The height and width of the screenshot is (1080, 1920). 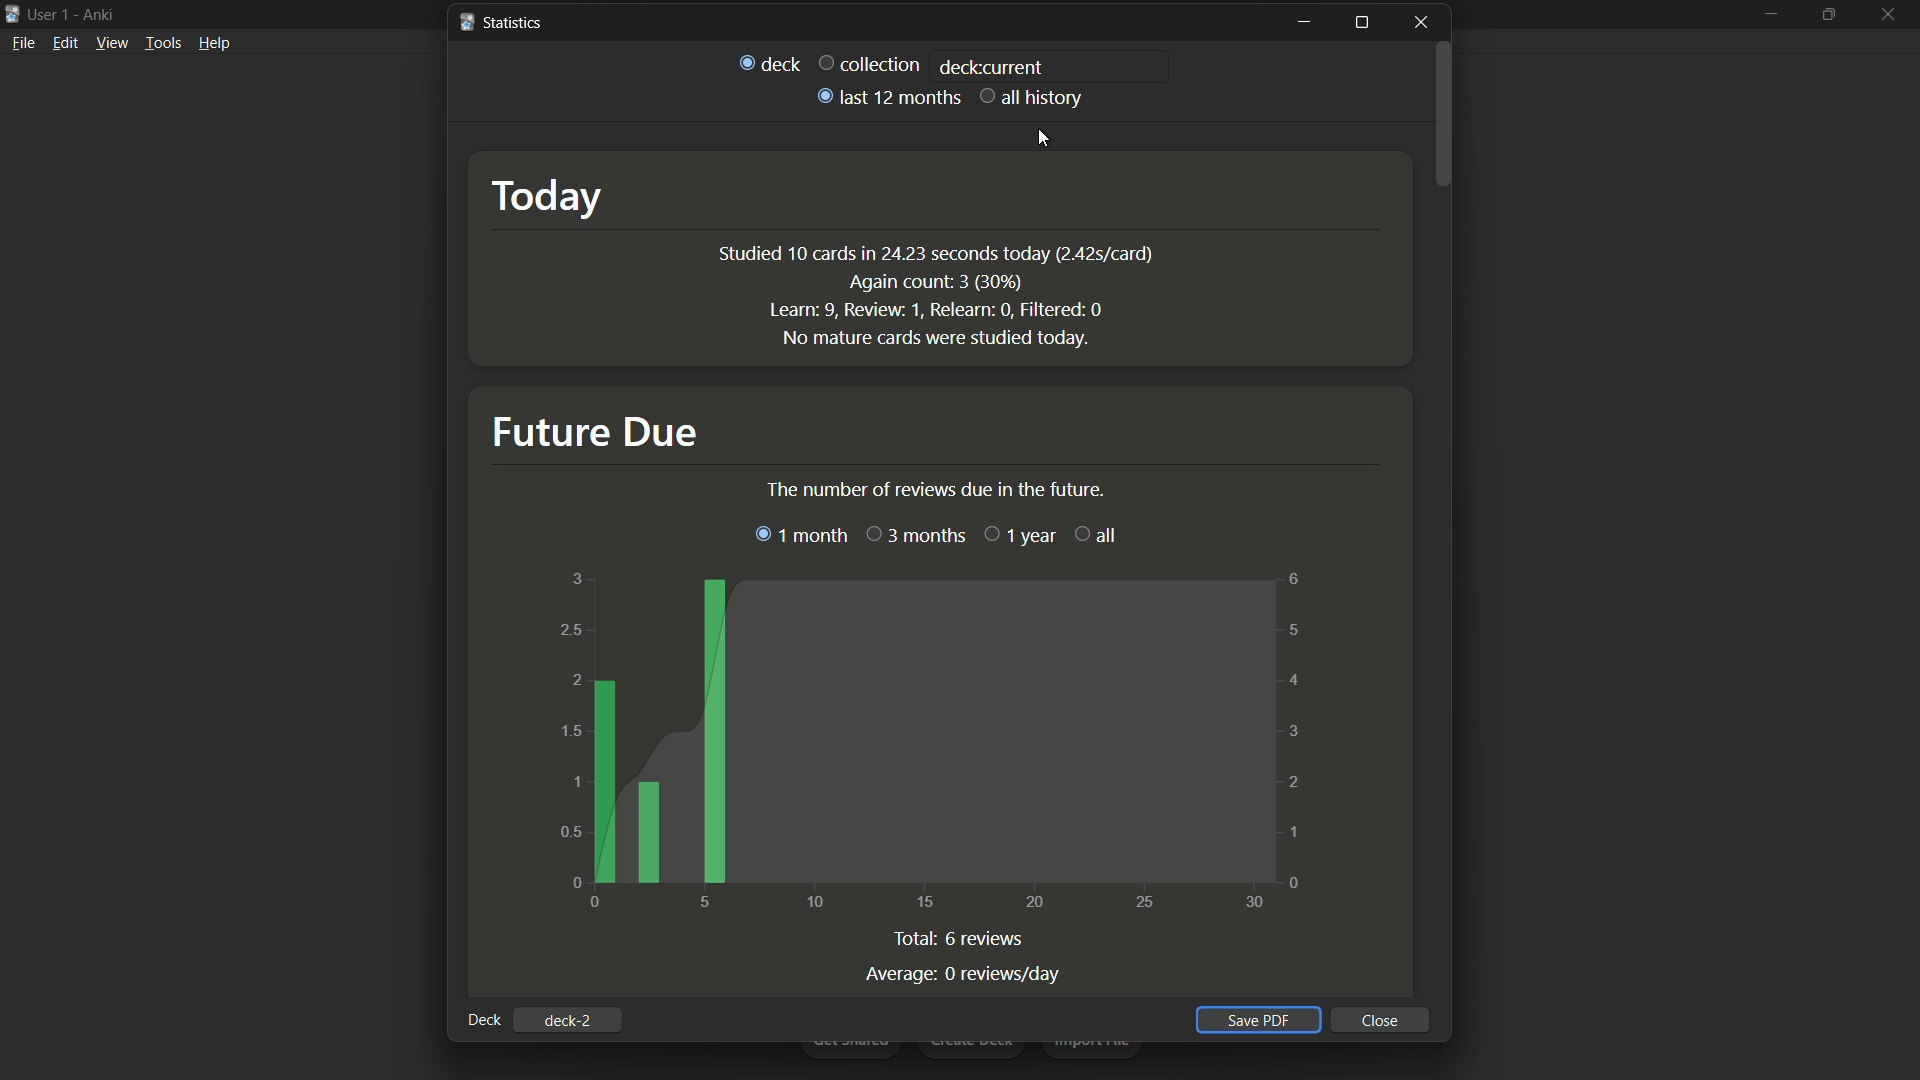 What do you see at coordinates (769, 64) in the screenshot?
I see `Deck` at bounding box center [769, 64].